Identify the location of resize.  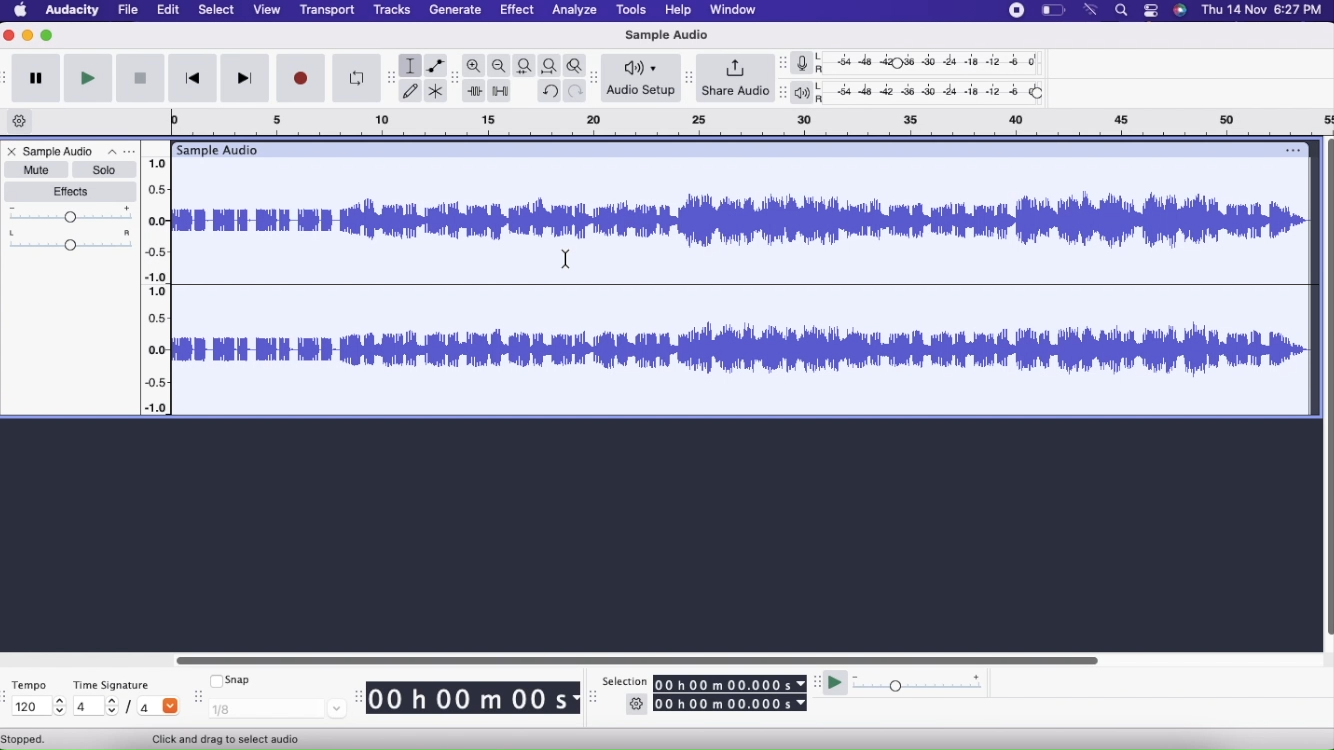
(197, 699).